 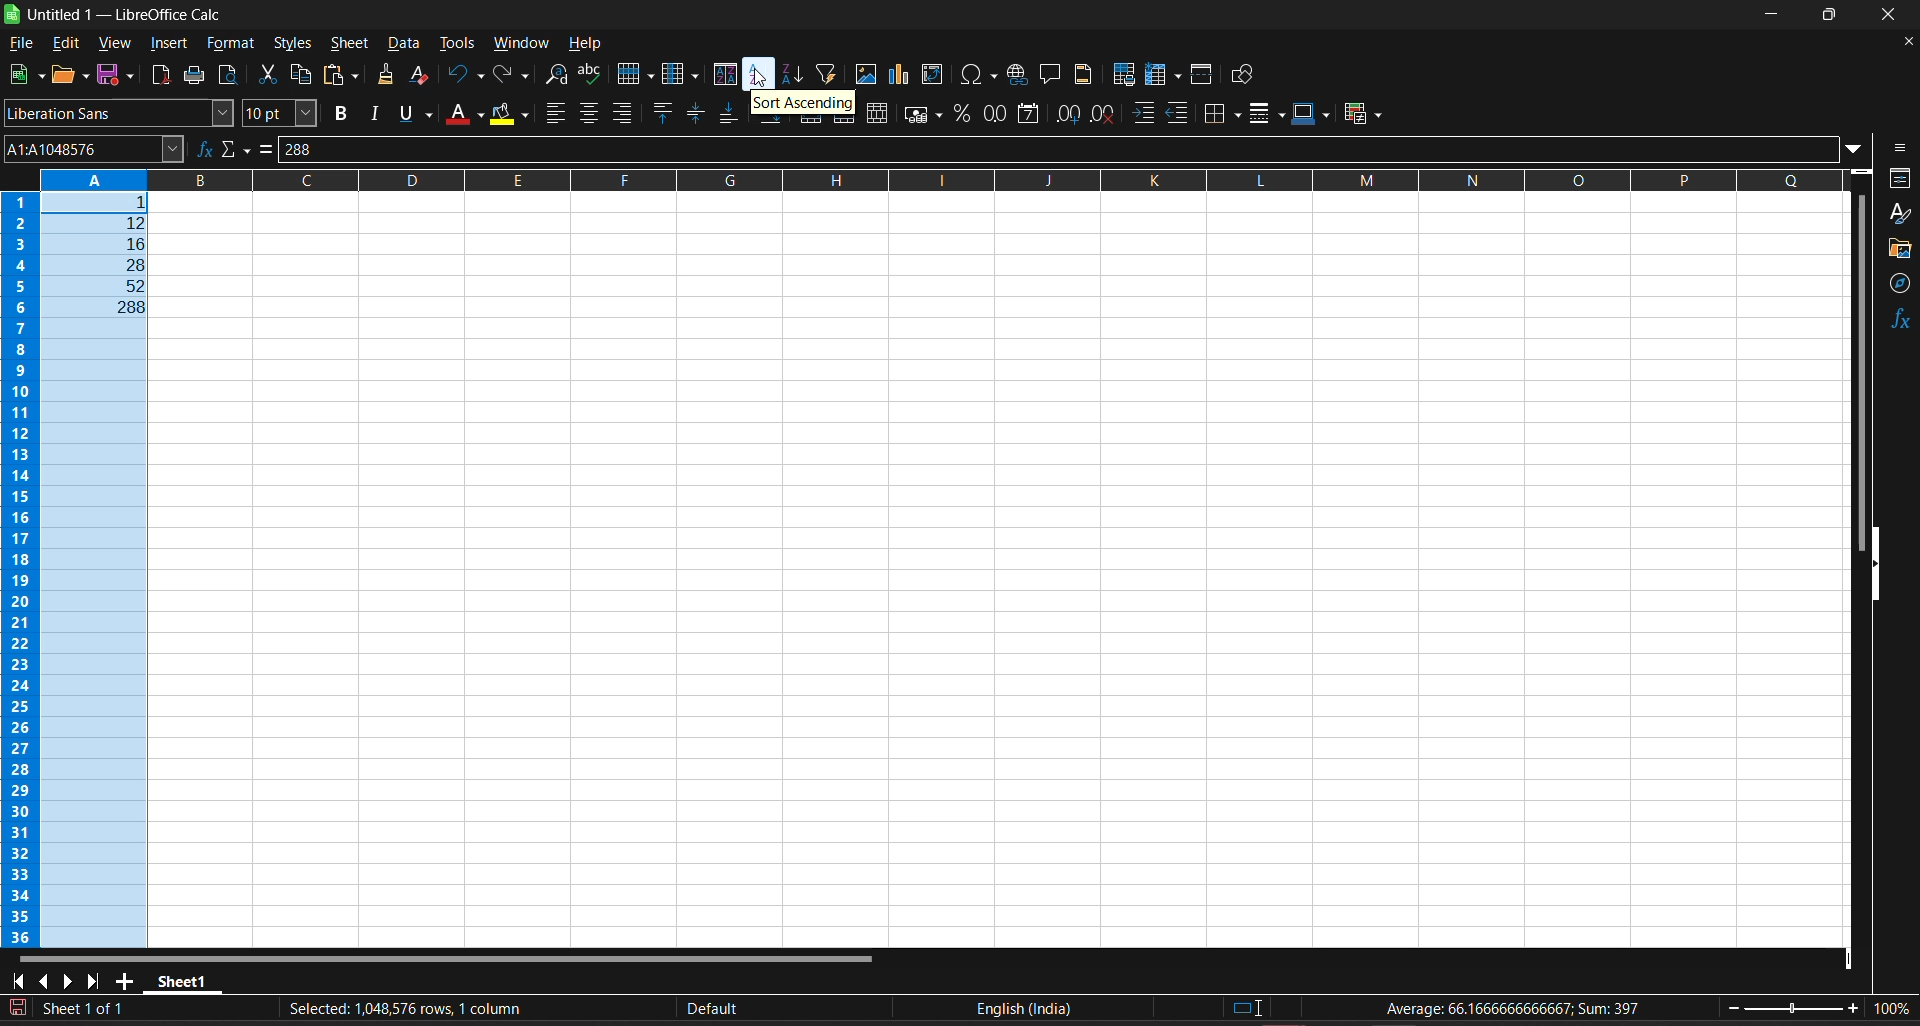 What do you see at coordinates (944, 182) in the screenshot?
I see `column name` at bounding box center [944, 182].